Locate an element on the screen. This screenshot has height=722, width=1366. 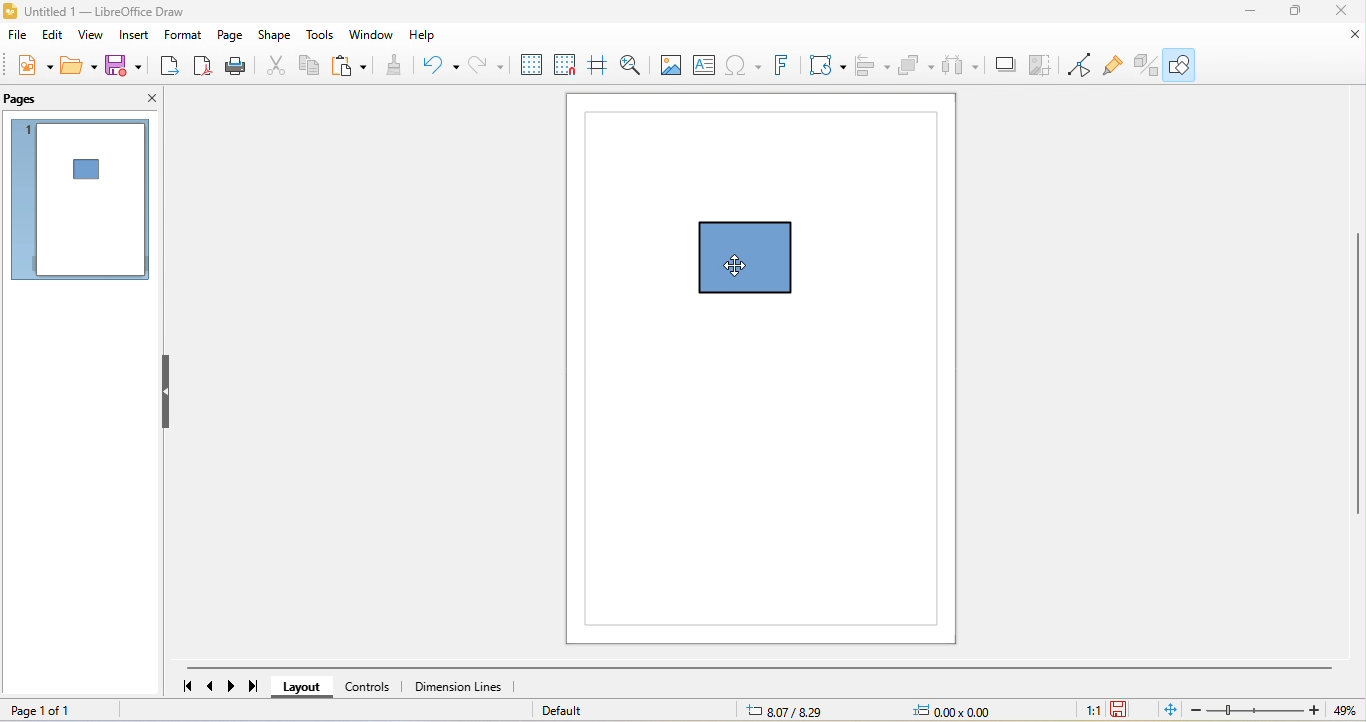
window is located at coordinates (372, 36).